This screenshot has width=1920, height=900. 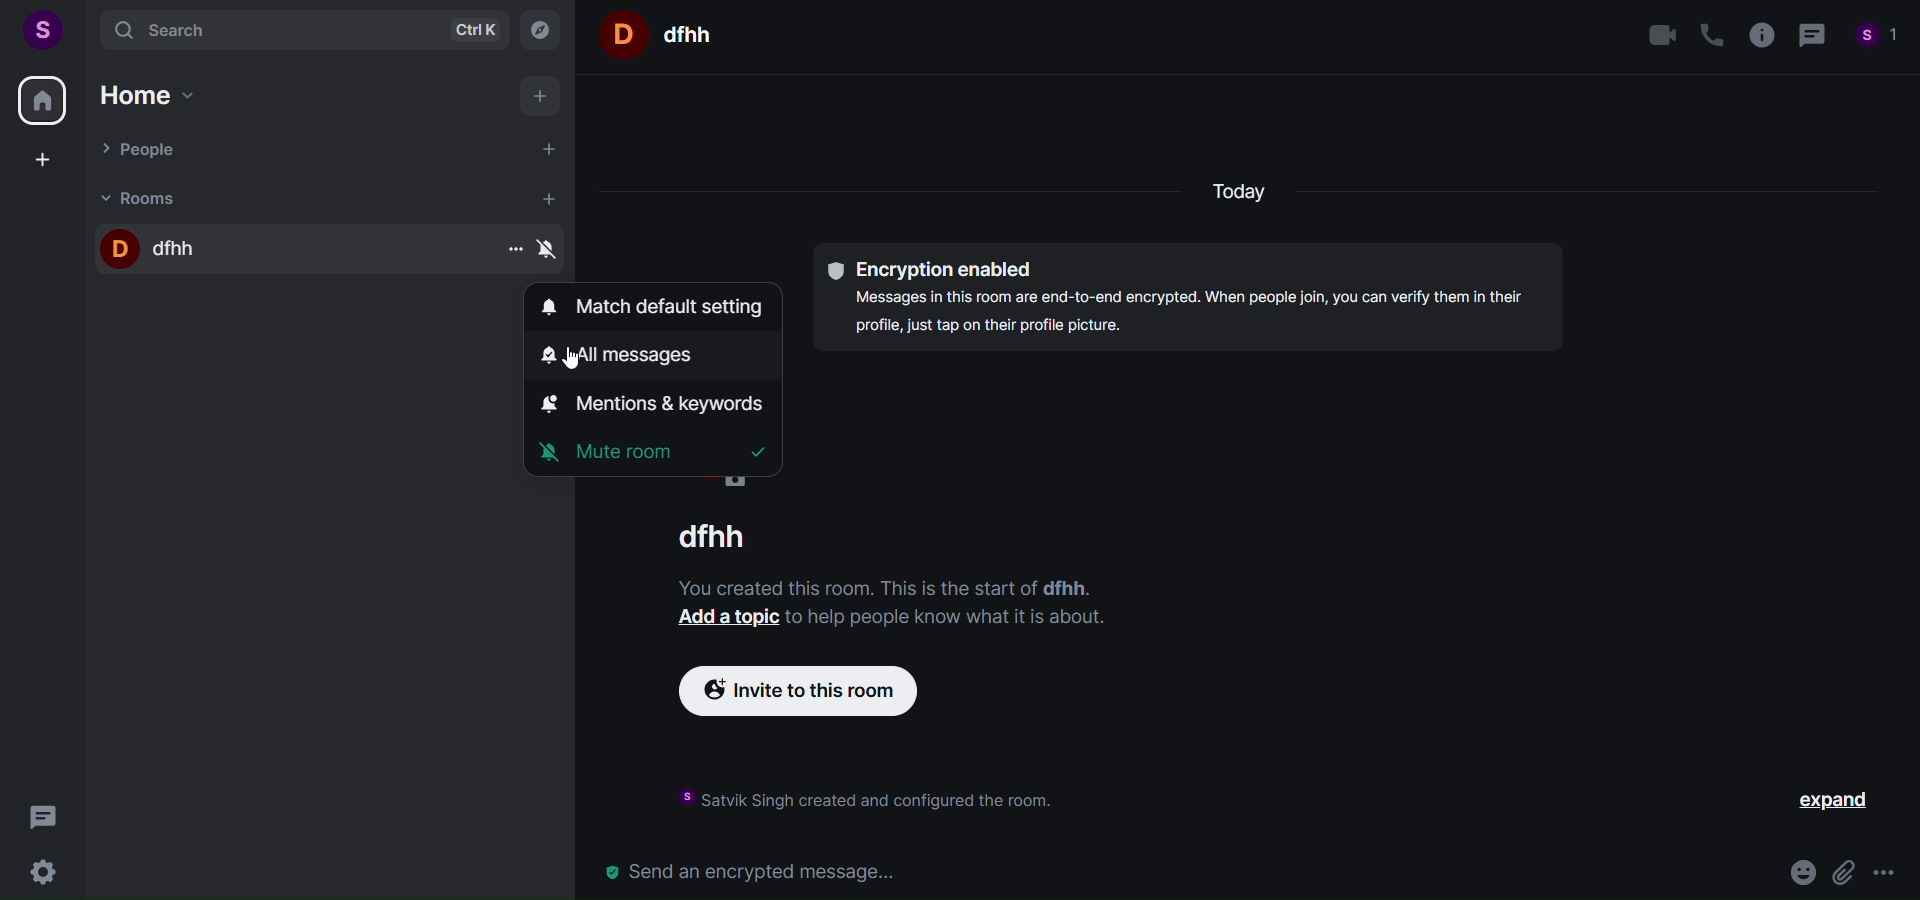 What do you see at coordinates (162, 95) in the screenshot?
I see `home ` at bounding box center [162, 95].